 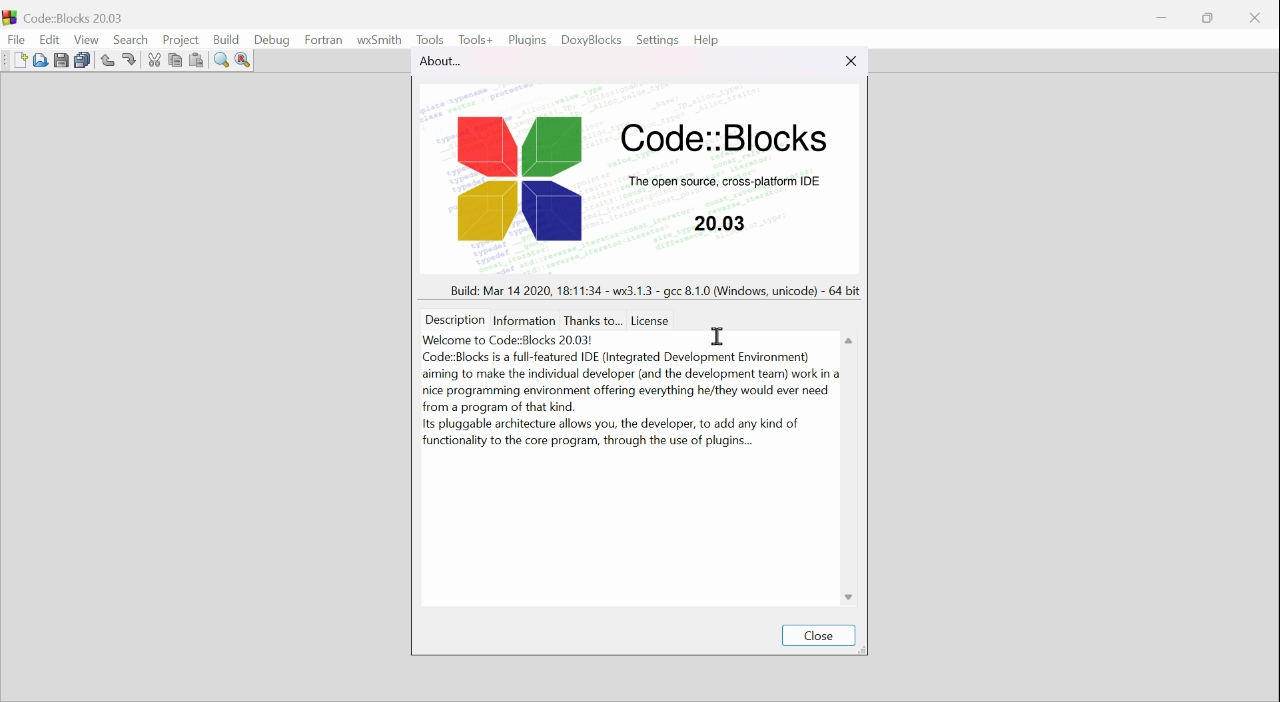 What do you see at coordinates (73, 15) in the screenshot?
I see `Code blocks 20.03` at bounding box center [73, 15].